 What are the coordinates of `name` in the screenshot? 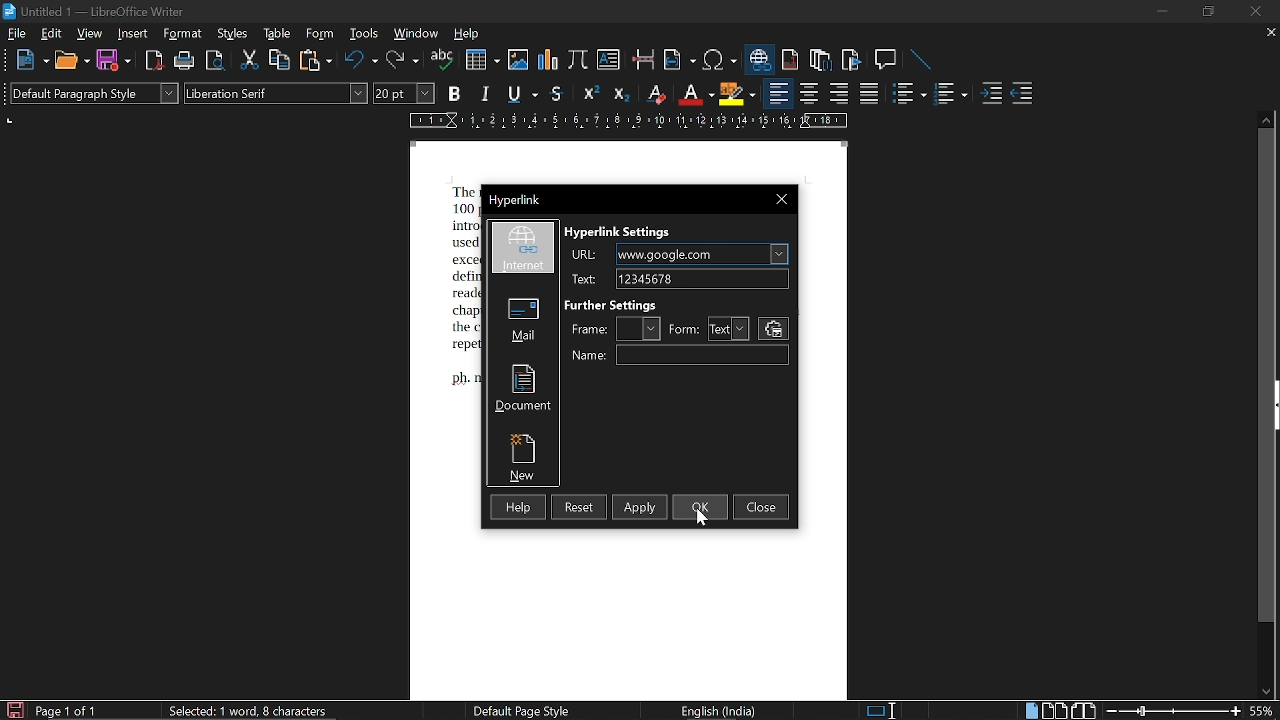 It's located at (587, 354).